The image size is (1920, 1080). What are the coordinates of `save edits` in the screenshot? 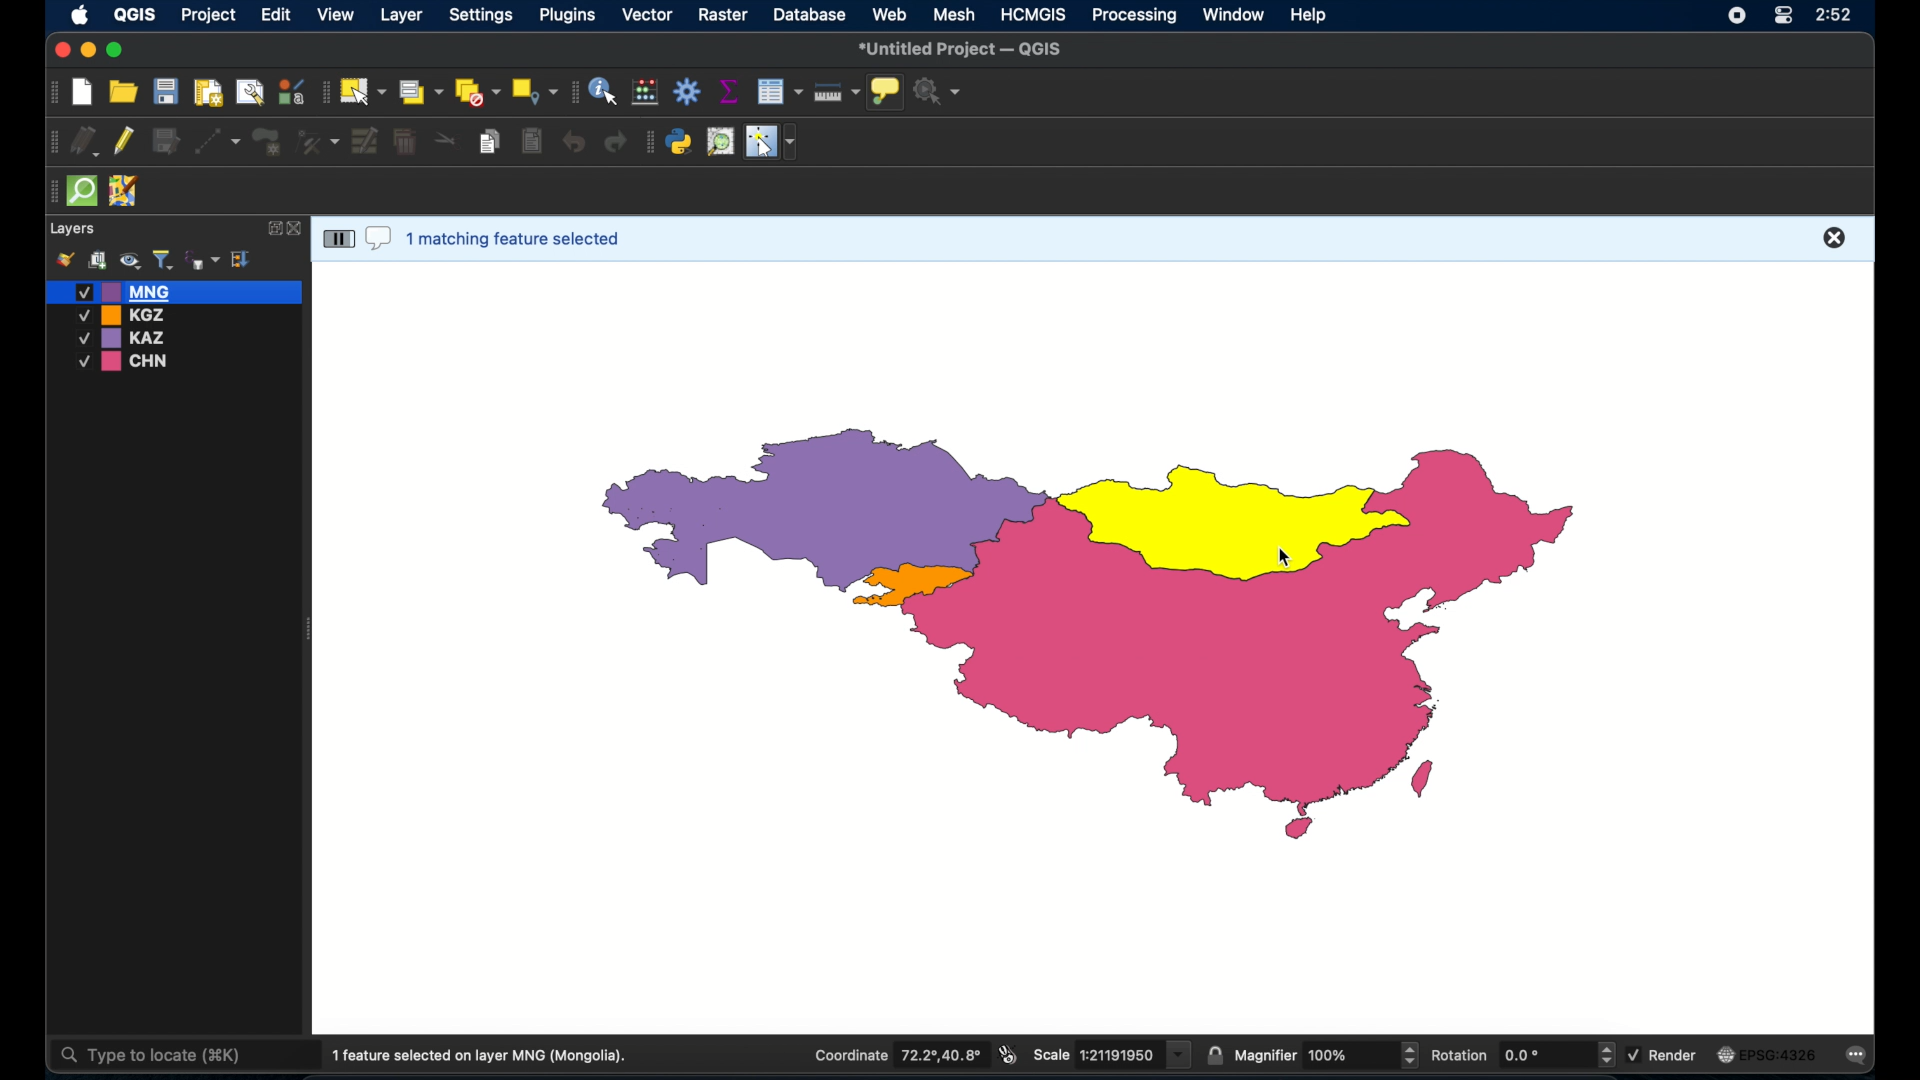 It's located at (169, 142).